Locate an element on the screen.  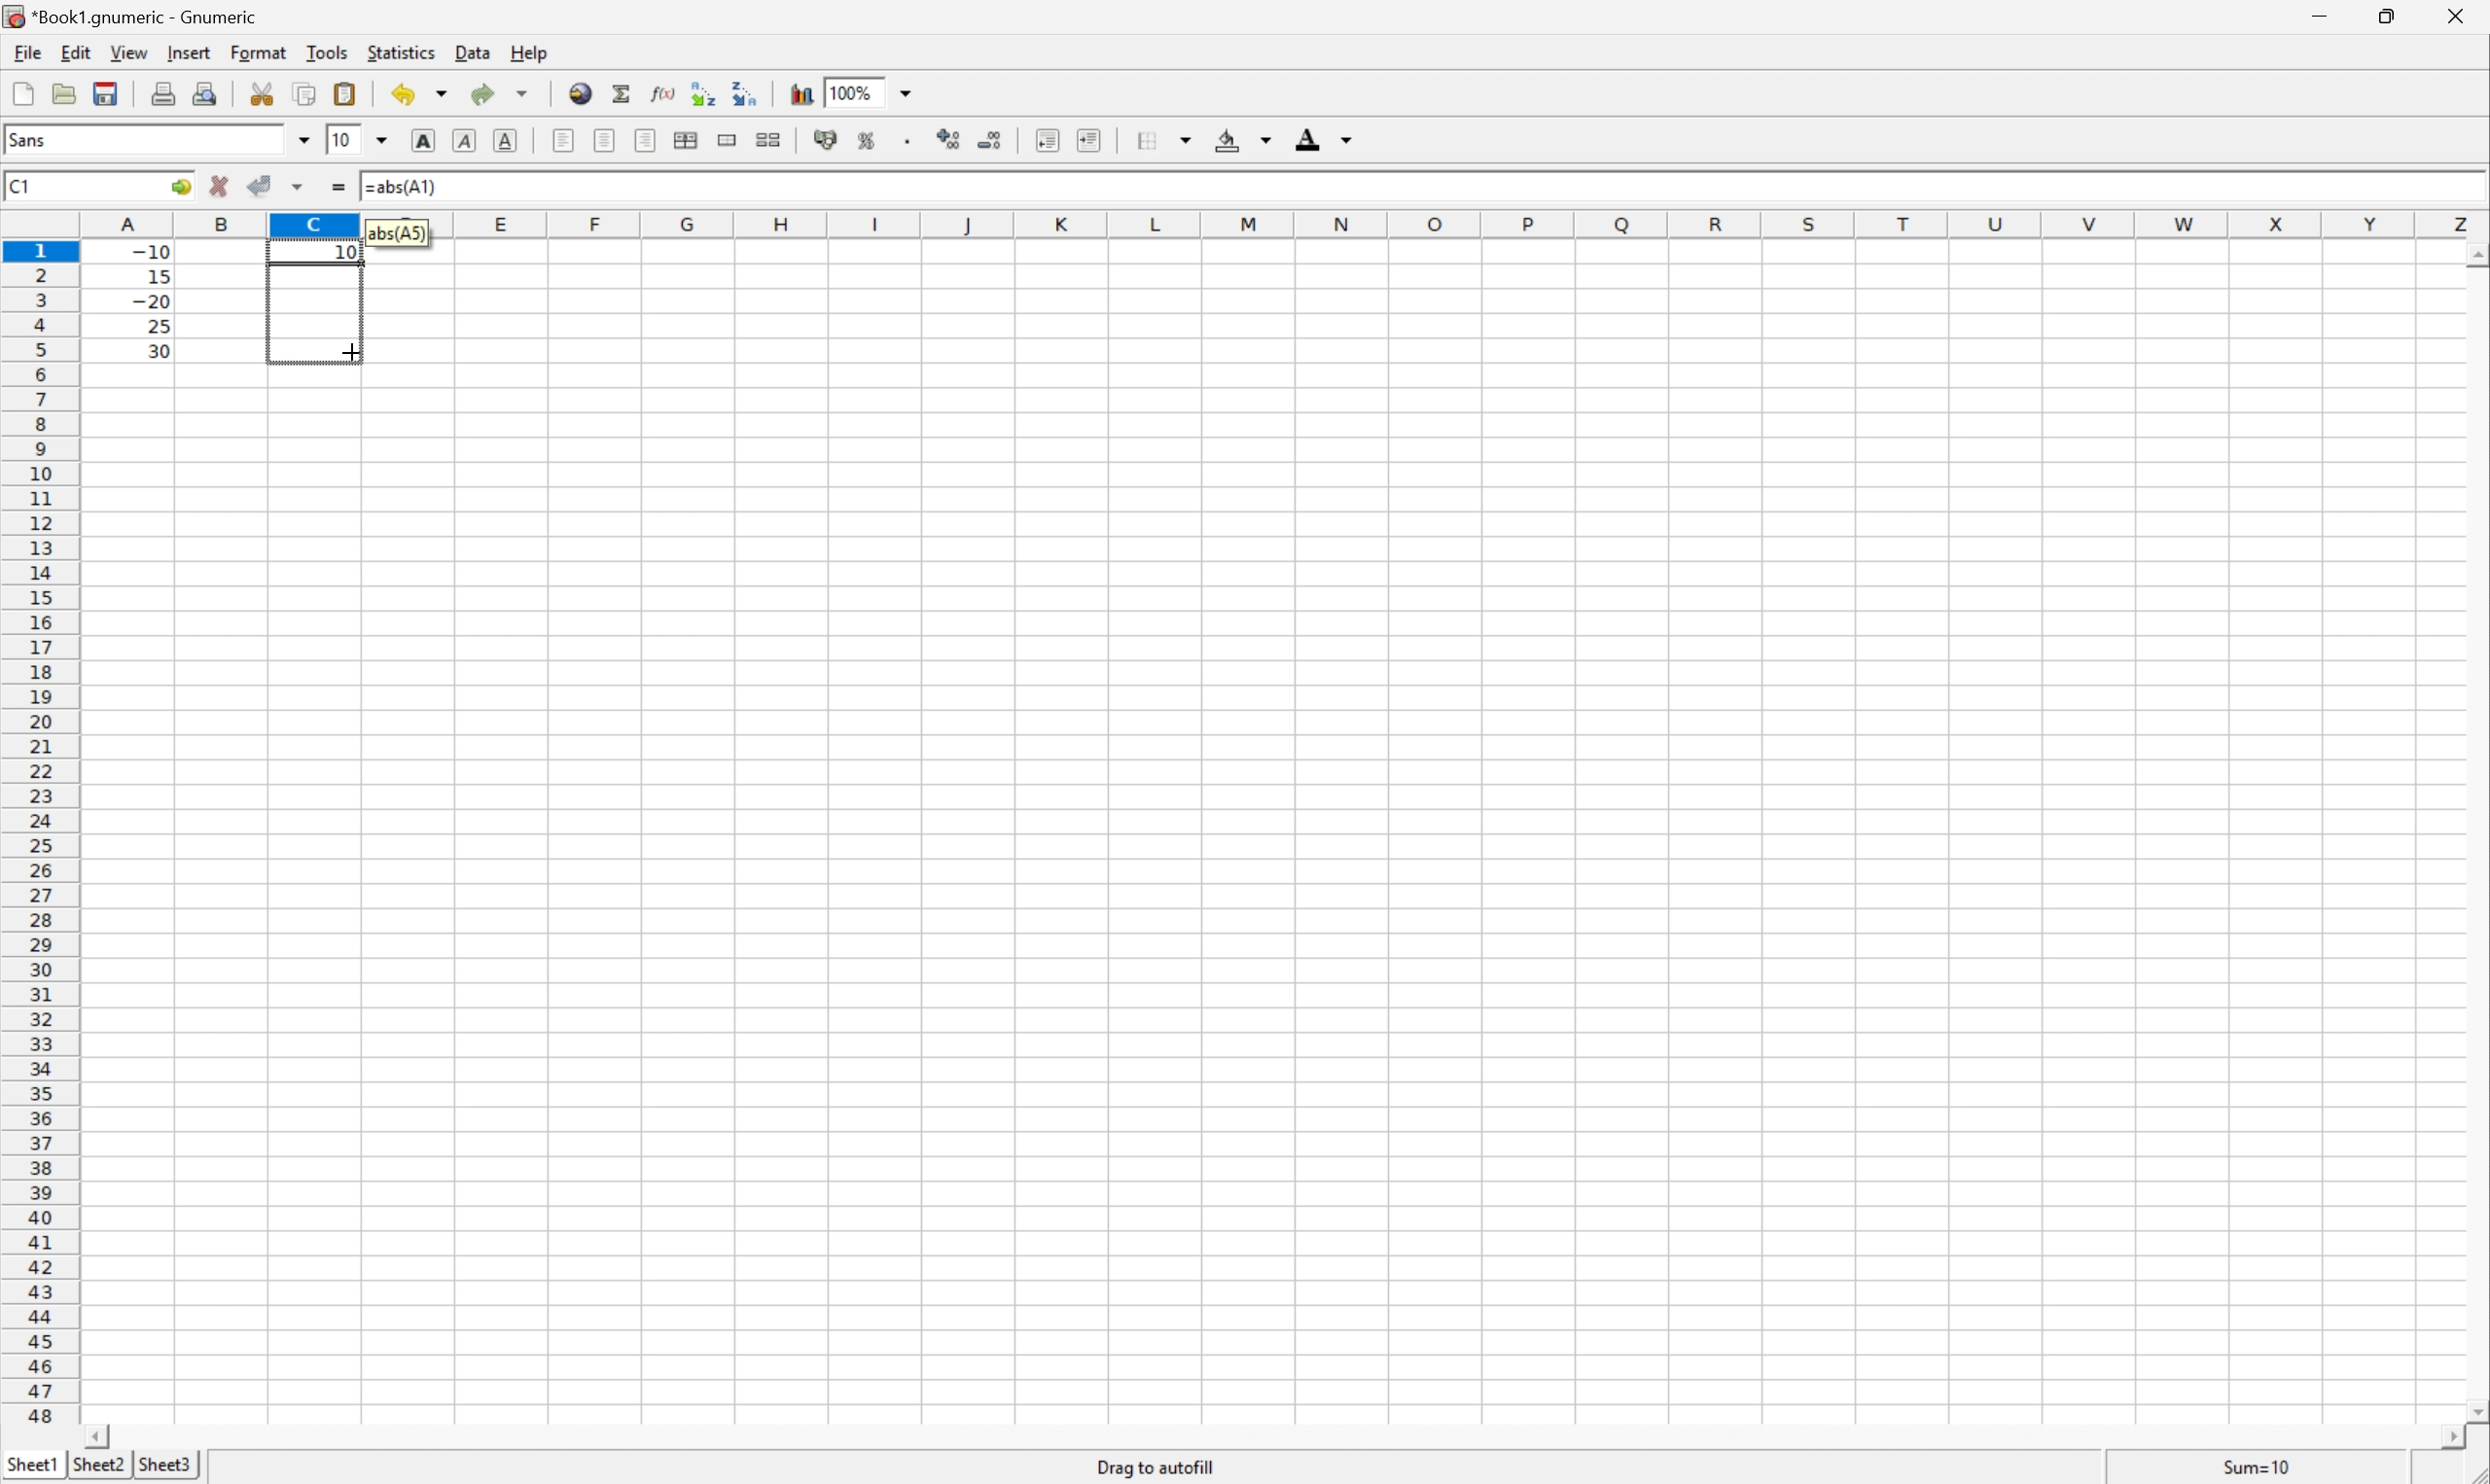
25 is located at coordinates (157, 326).